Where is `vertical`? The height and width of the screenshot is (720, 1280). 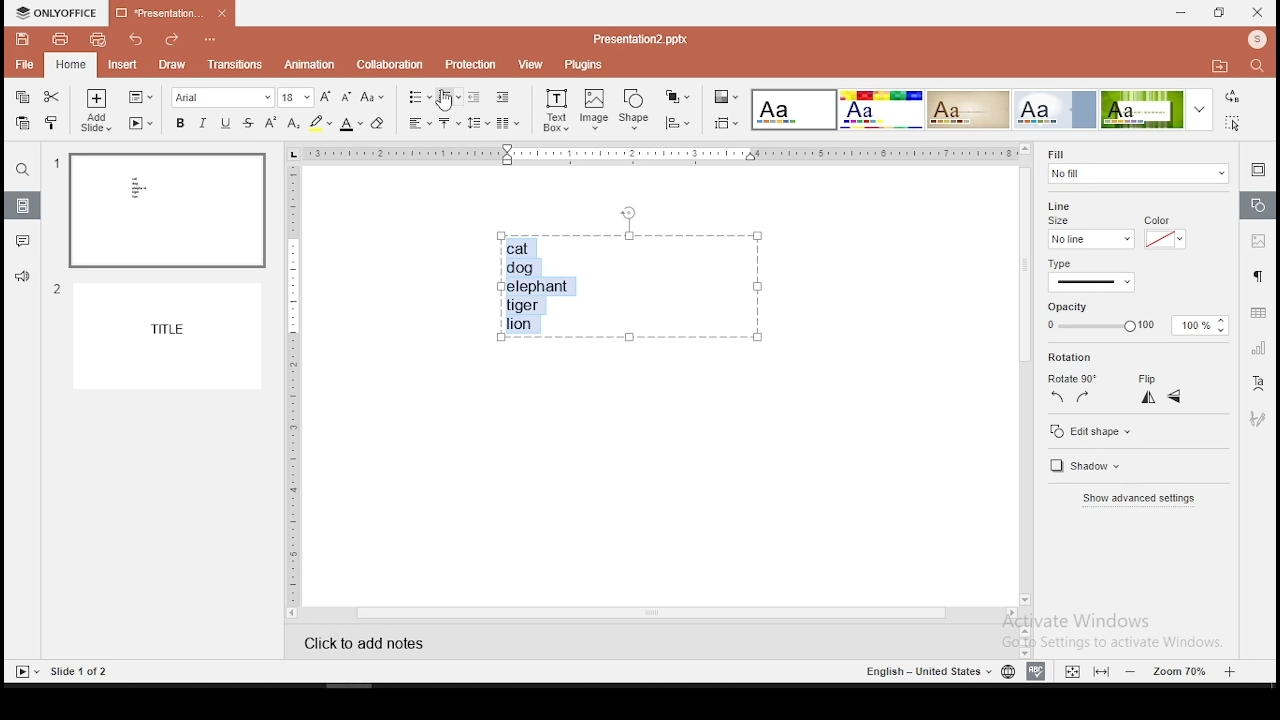
vertical is located at coordinates (1149, 399).